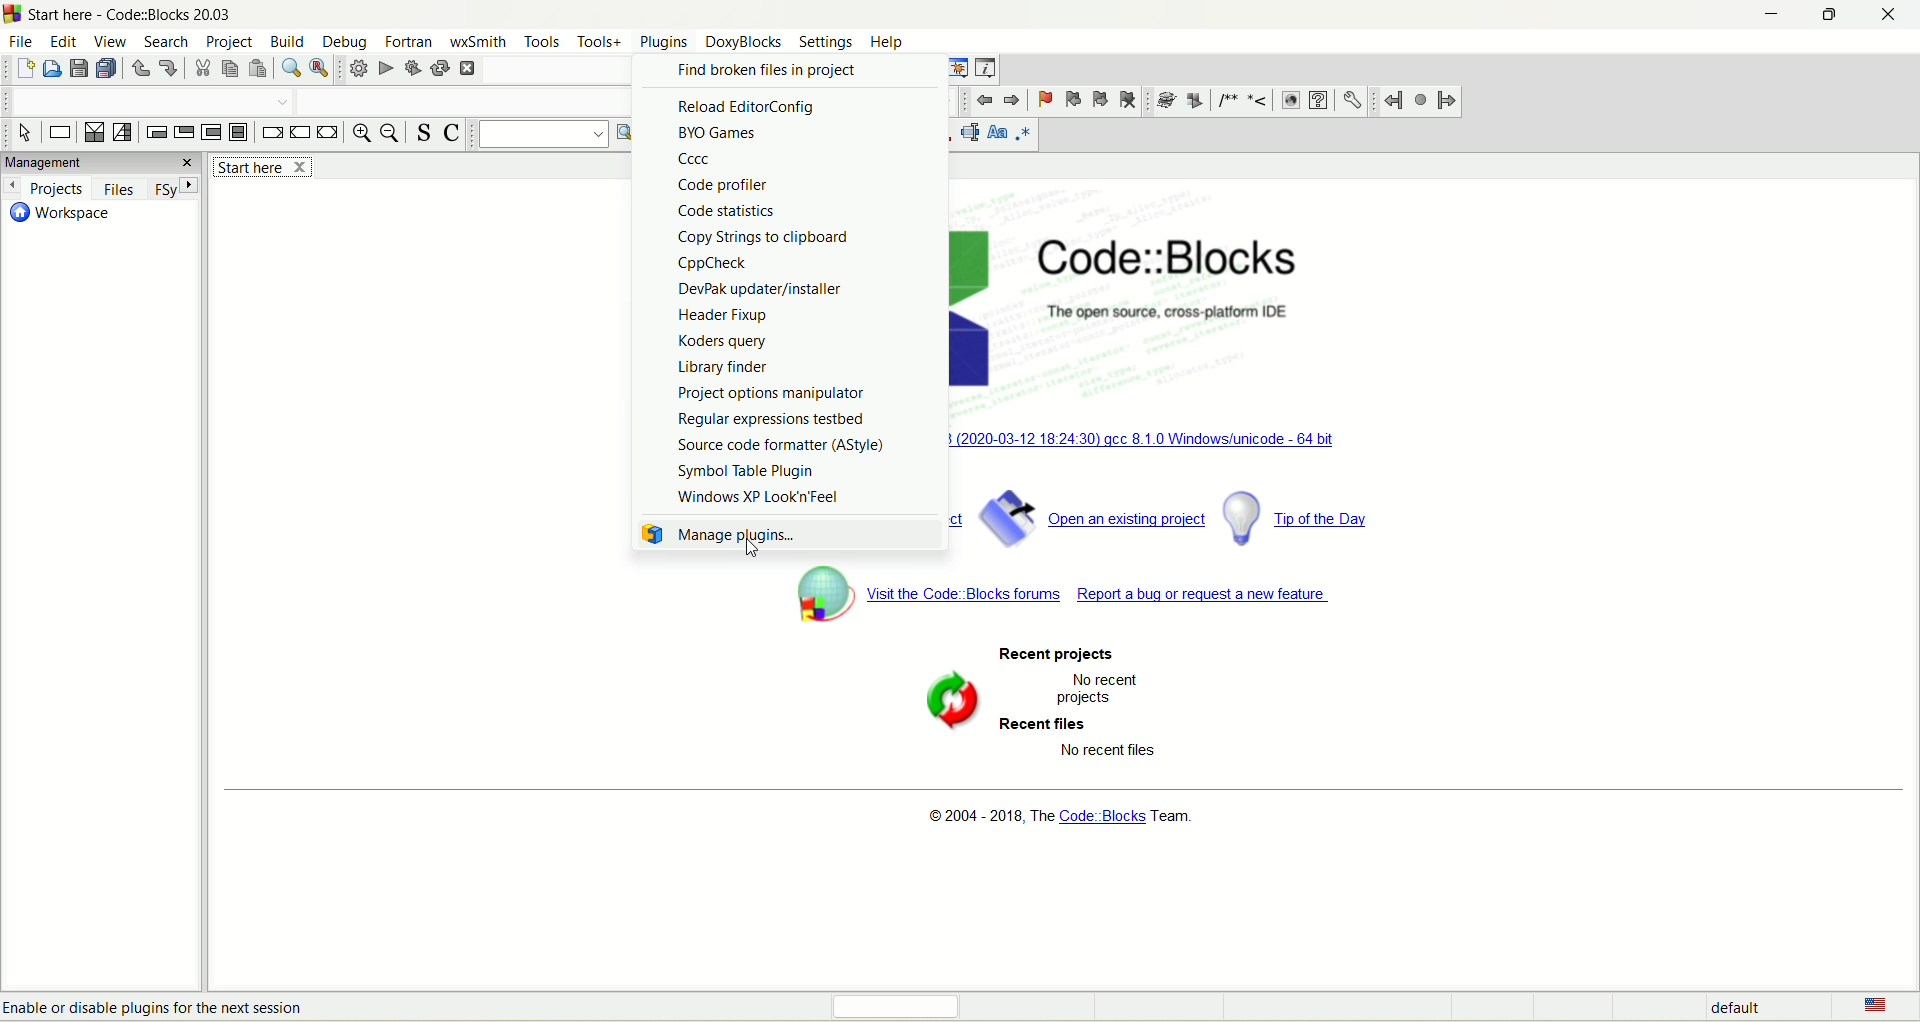 The width and height of the screenshot is (1920, 1022). What do you see at coordinates (728, 187) in the screenshot?
I see `code profiler` at bounding box center [728, 187].